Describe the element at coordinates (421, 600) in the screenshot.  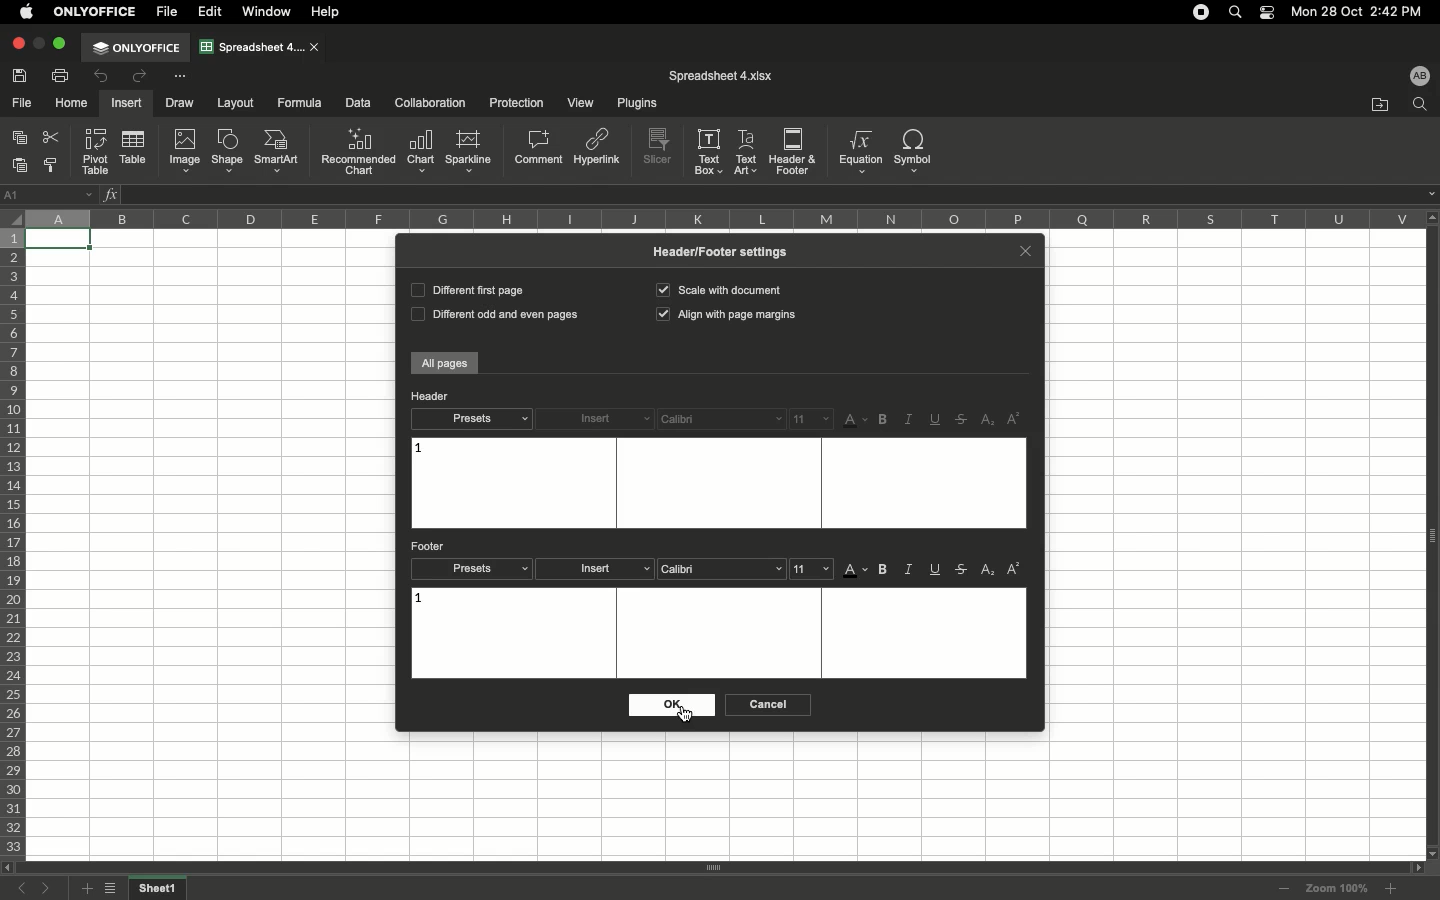
I see `1` at that location.